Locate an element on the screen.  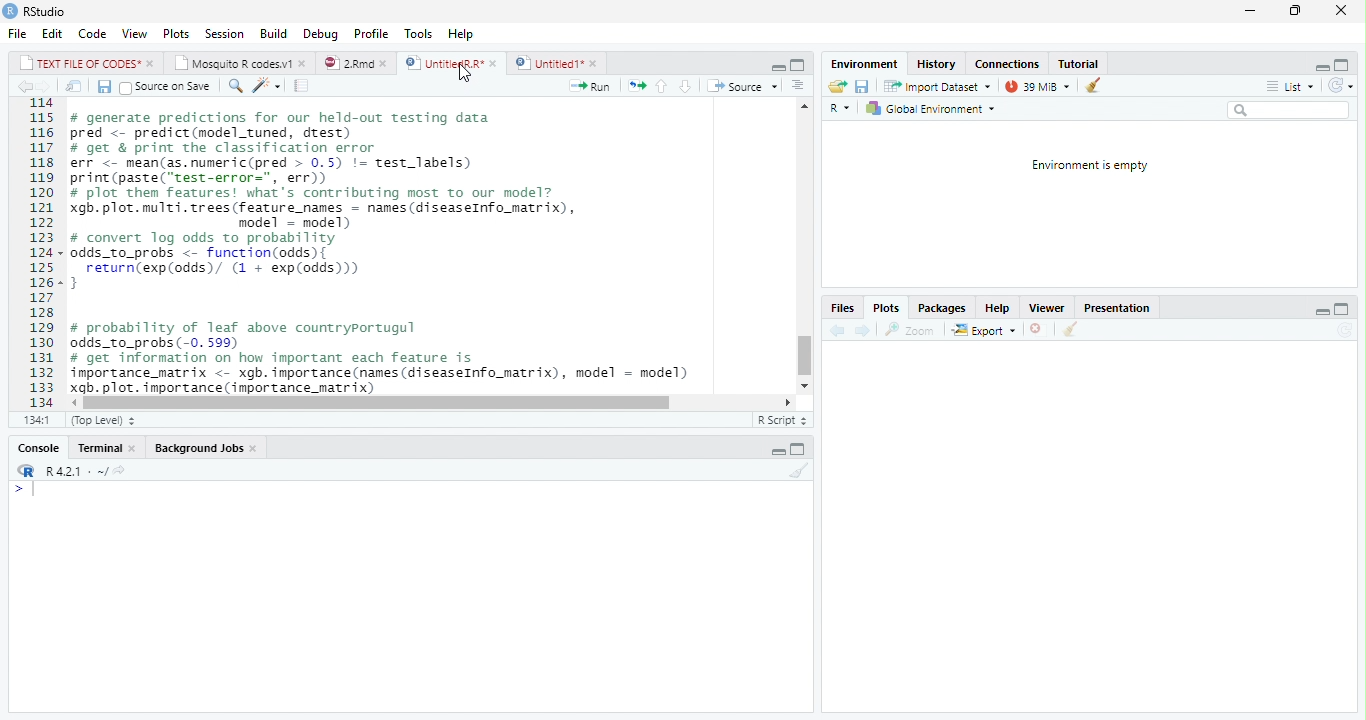
Console is located at coordinates (39, 447).